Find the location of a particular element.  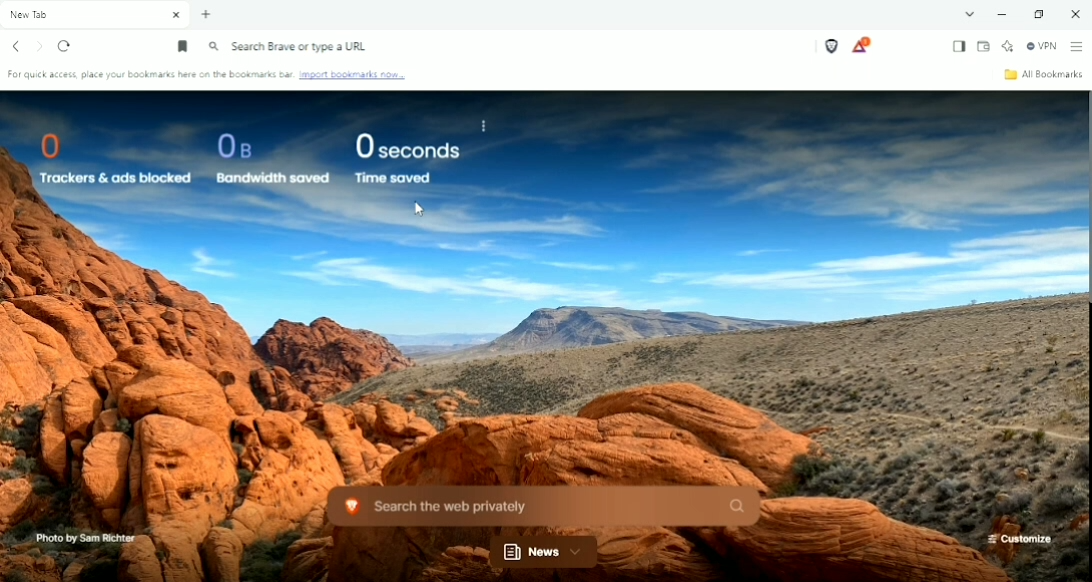

0B Bandwidth saved is located at coordinates (267, 158).